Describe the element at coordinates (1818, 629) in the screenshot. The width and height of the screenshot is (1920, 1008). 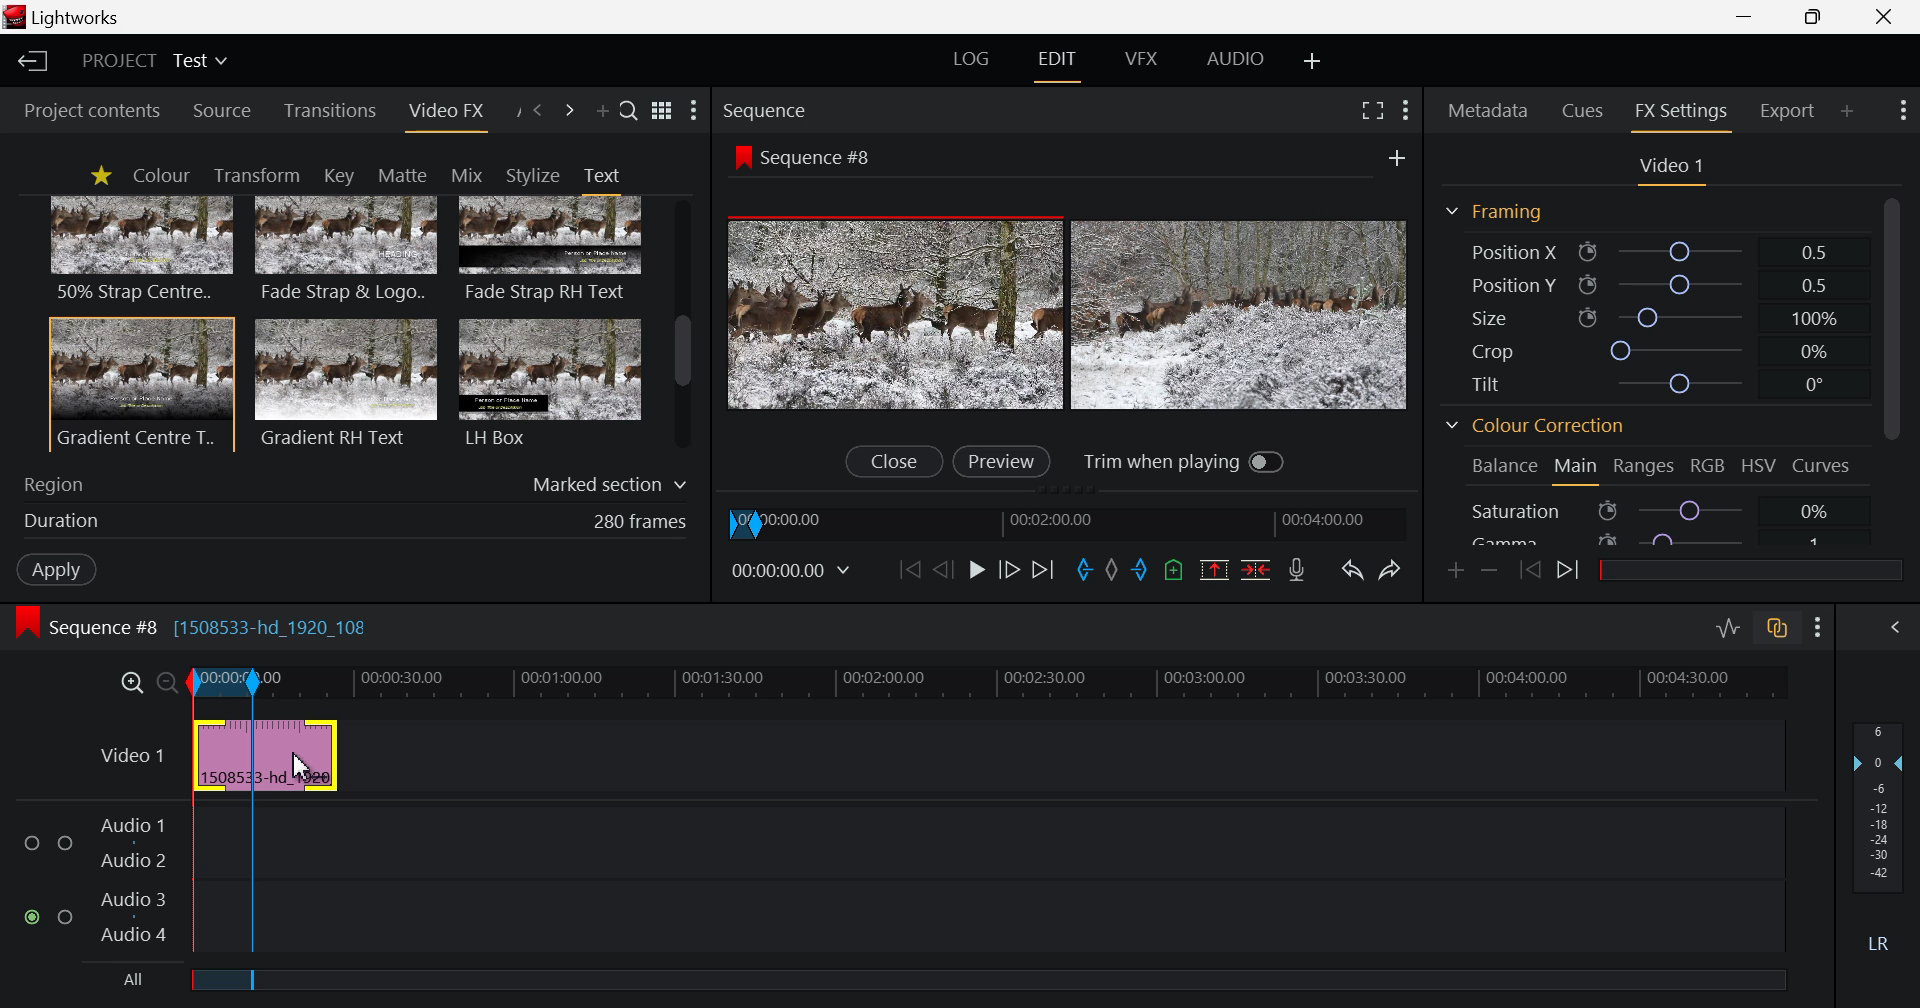
I see `Settings` at that location.